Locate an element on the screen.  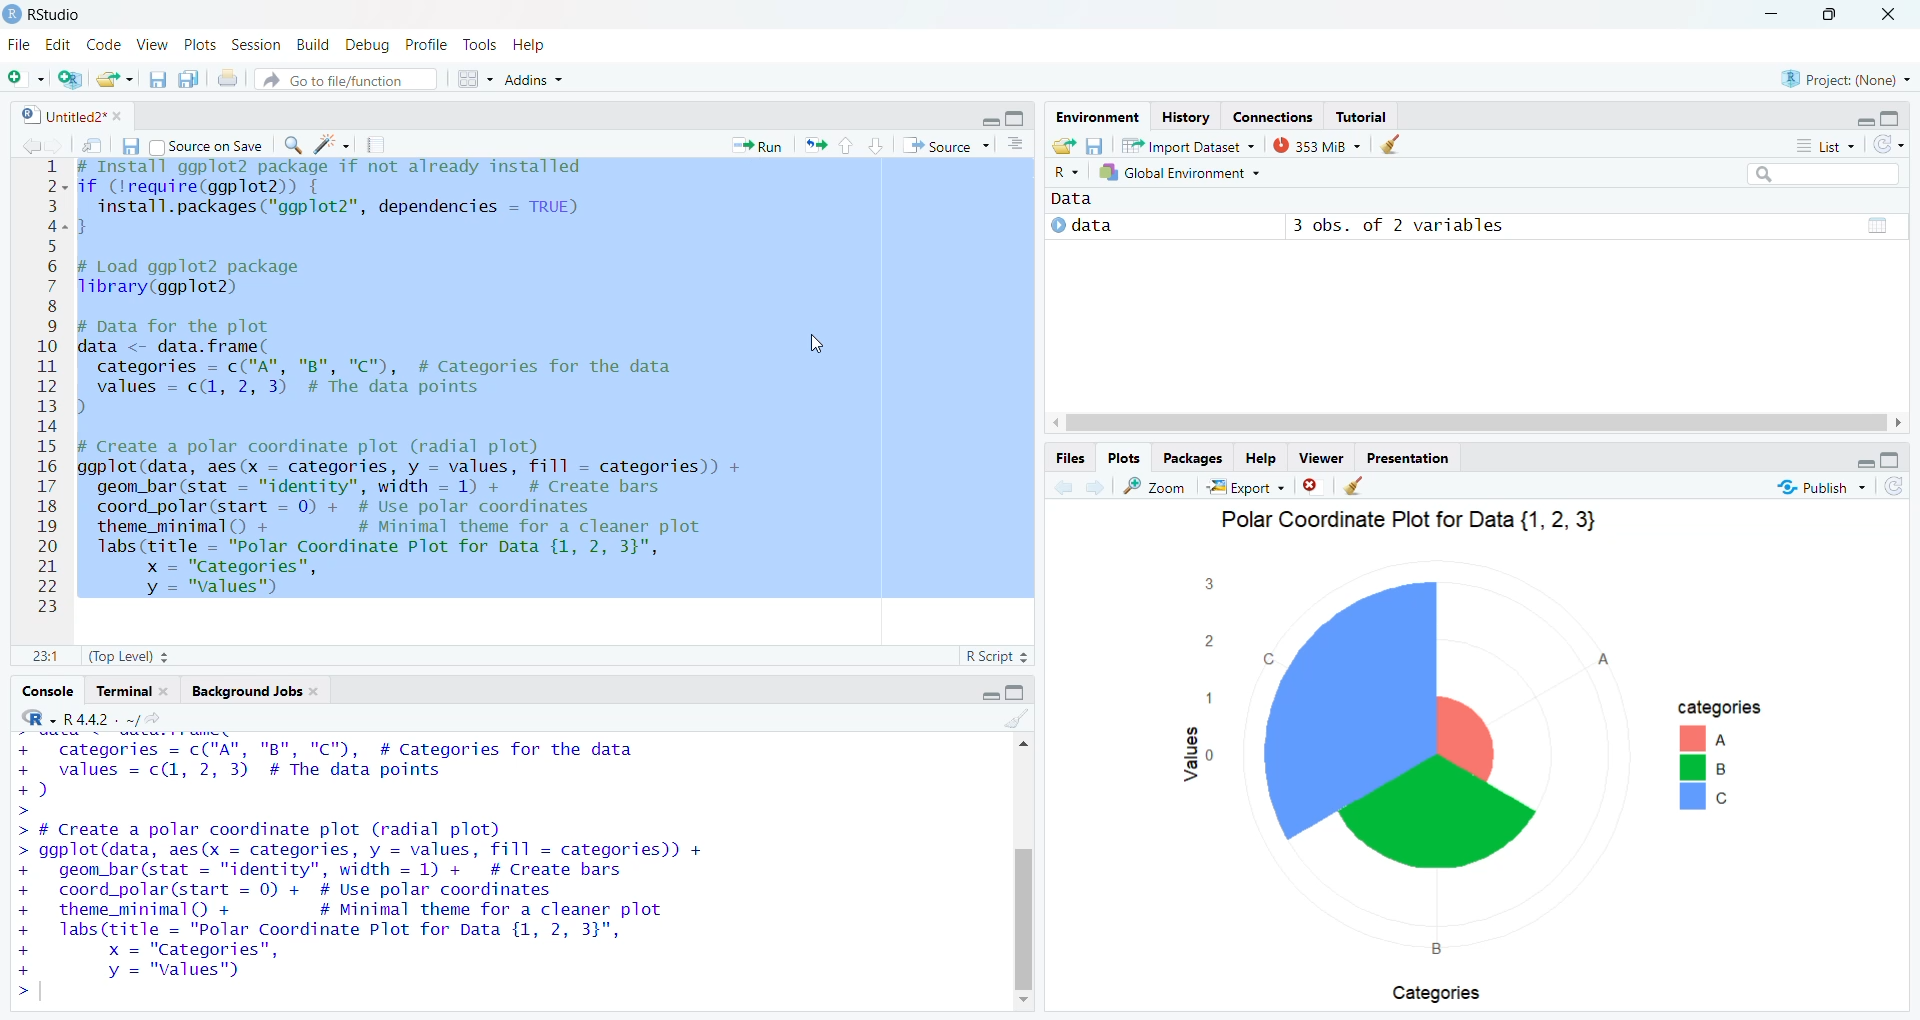
 Profile is located at coordinates (425, 44).